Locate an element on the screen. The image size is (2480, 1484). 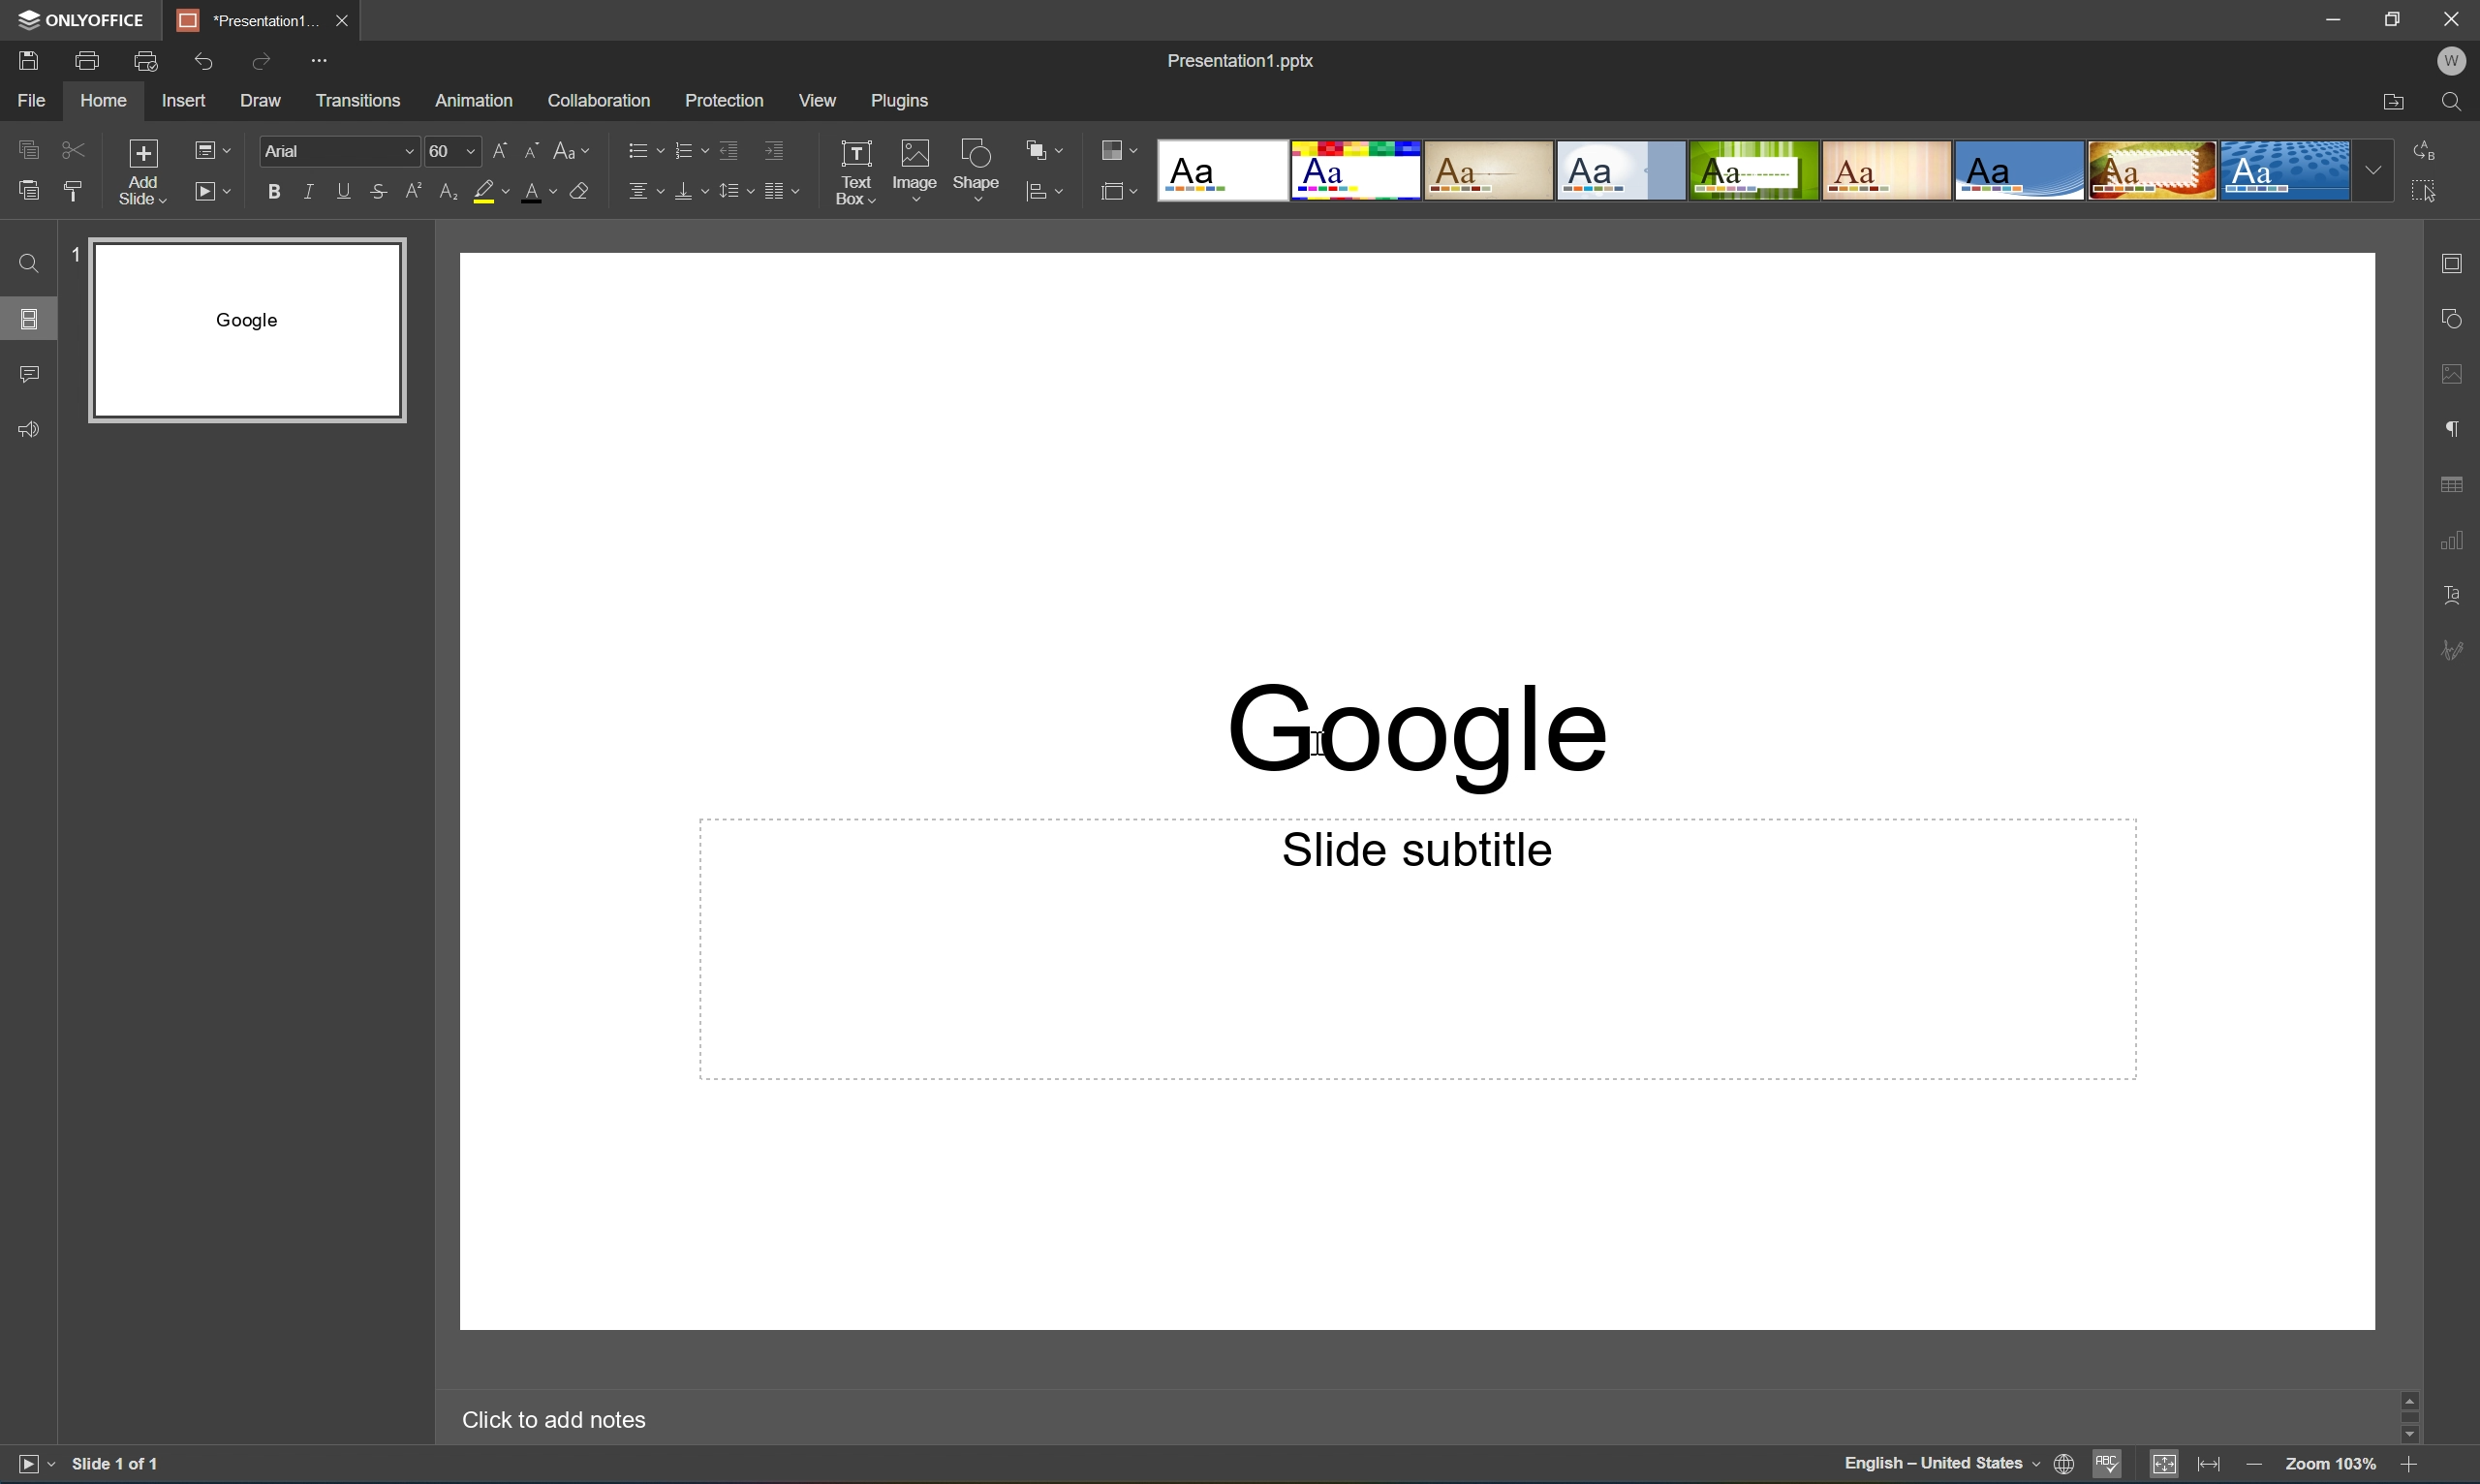
Close is located at coordinates (348, 20).